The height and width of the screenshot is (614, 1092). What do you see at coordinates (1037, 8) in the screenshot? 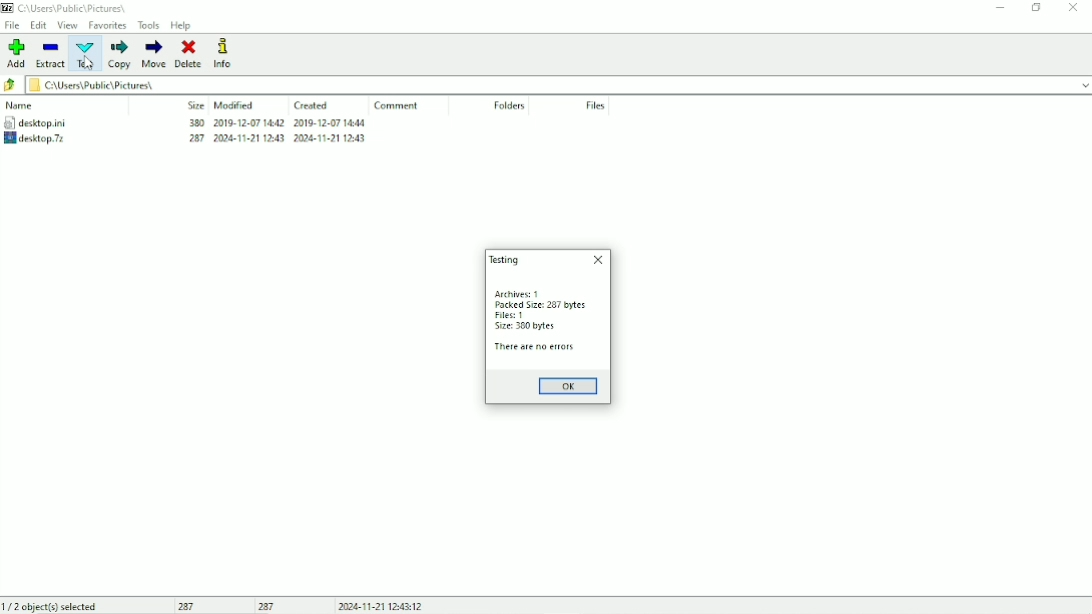
I see `Restore down` at bounding box center [1037, 8].